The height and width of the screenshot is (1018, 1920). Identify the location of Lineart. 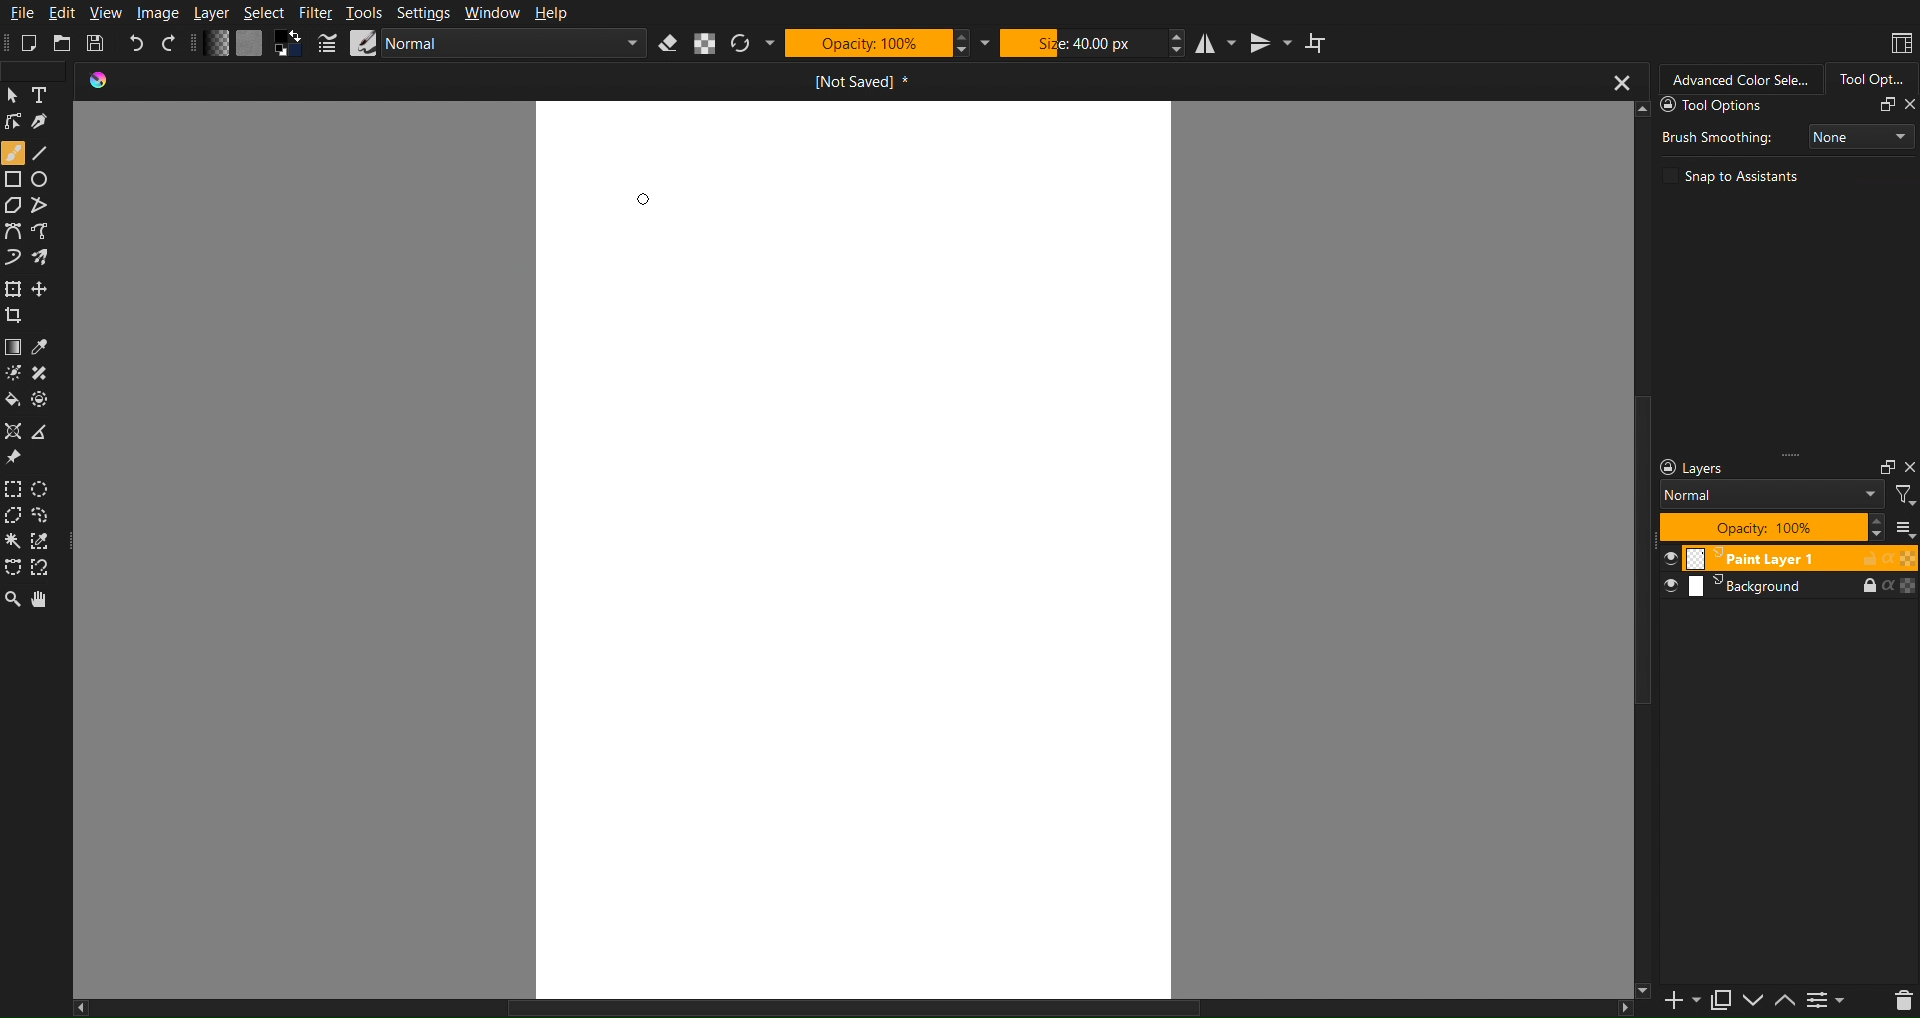
(47, 125).